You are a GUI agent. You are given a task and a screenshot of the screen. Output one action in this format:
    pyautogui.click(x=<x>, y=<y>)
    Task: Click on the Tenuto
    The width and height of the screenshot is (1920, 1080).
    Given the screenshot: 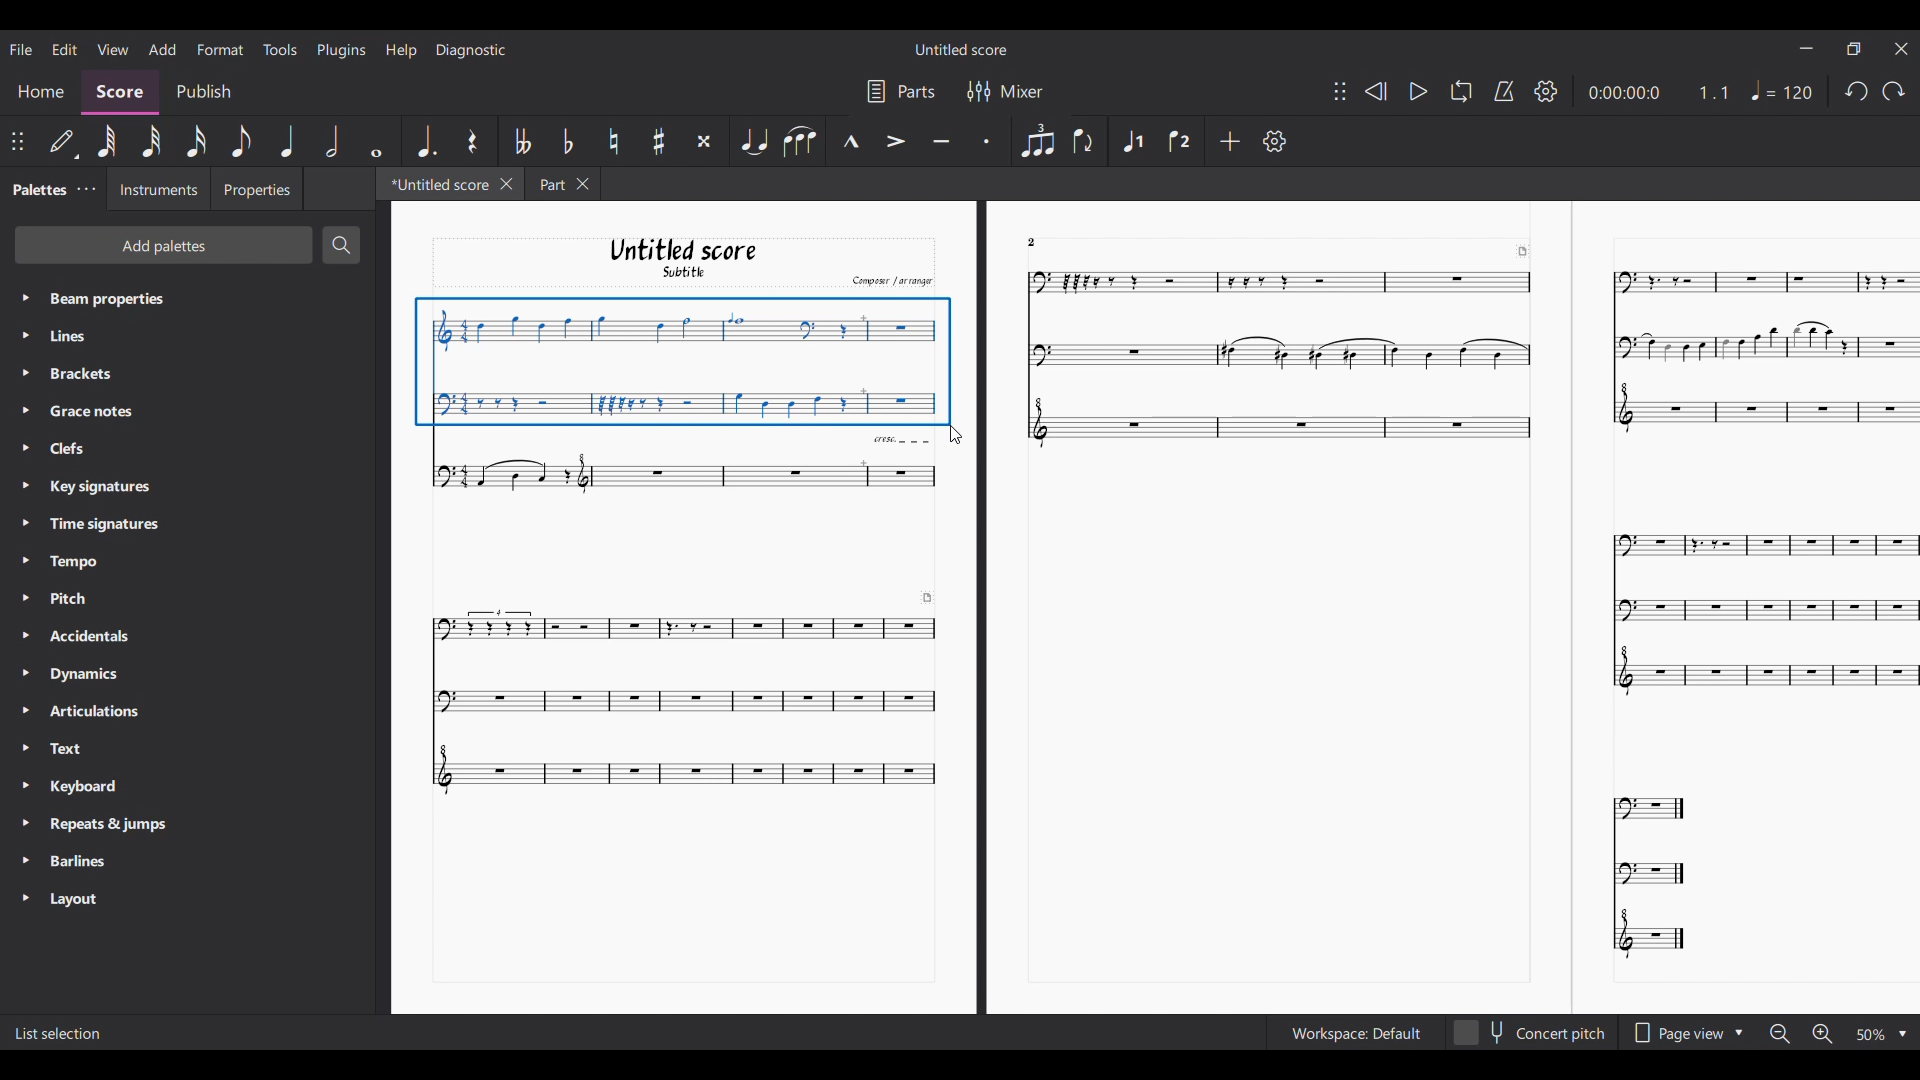 What is the action you would take?
    pyautogui.click(x=940, y=139)
    